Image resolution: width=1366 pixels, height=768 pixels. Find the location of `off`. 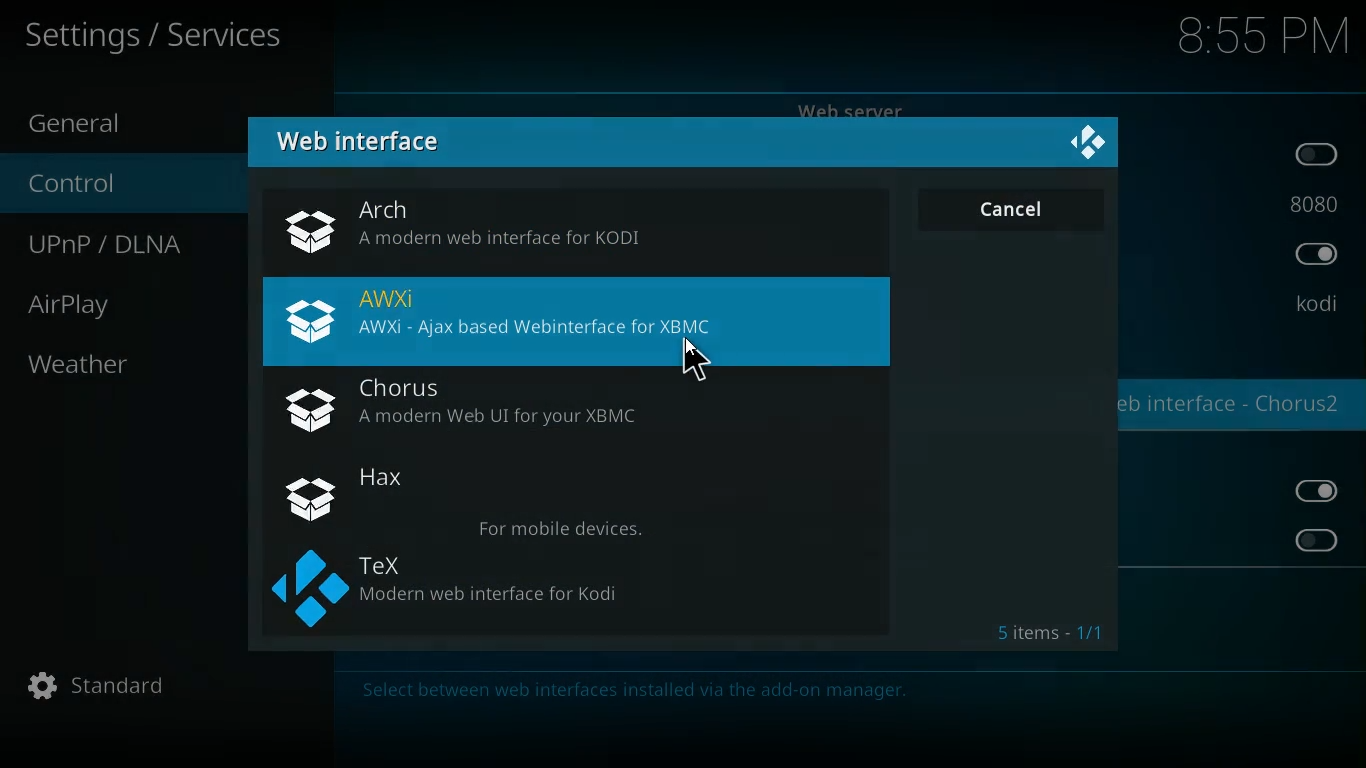

off is located at coordinates (1315, 540).